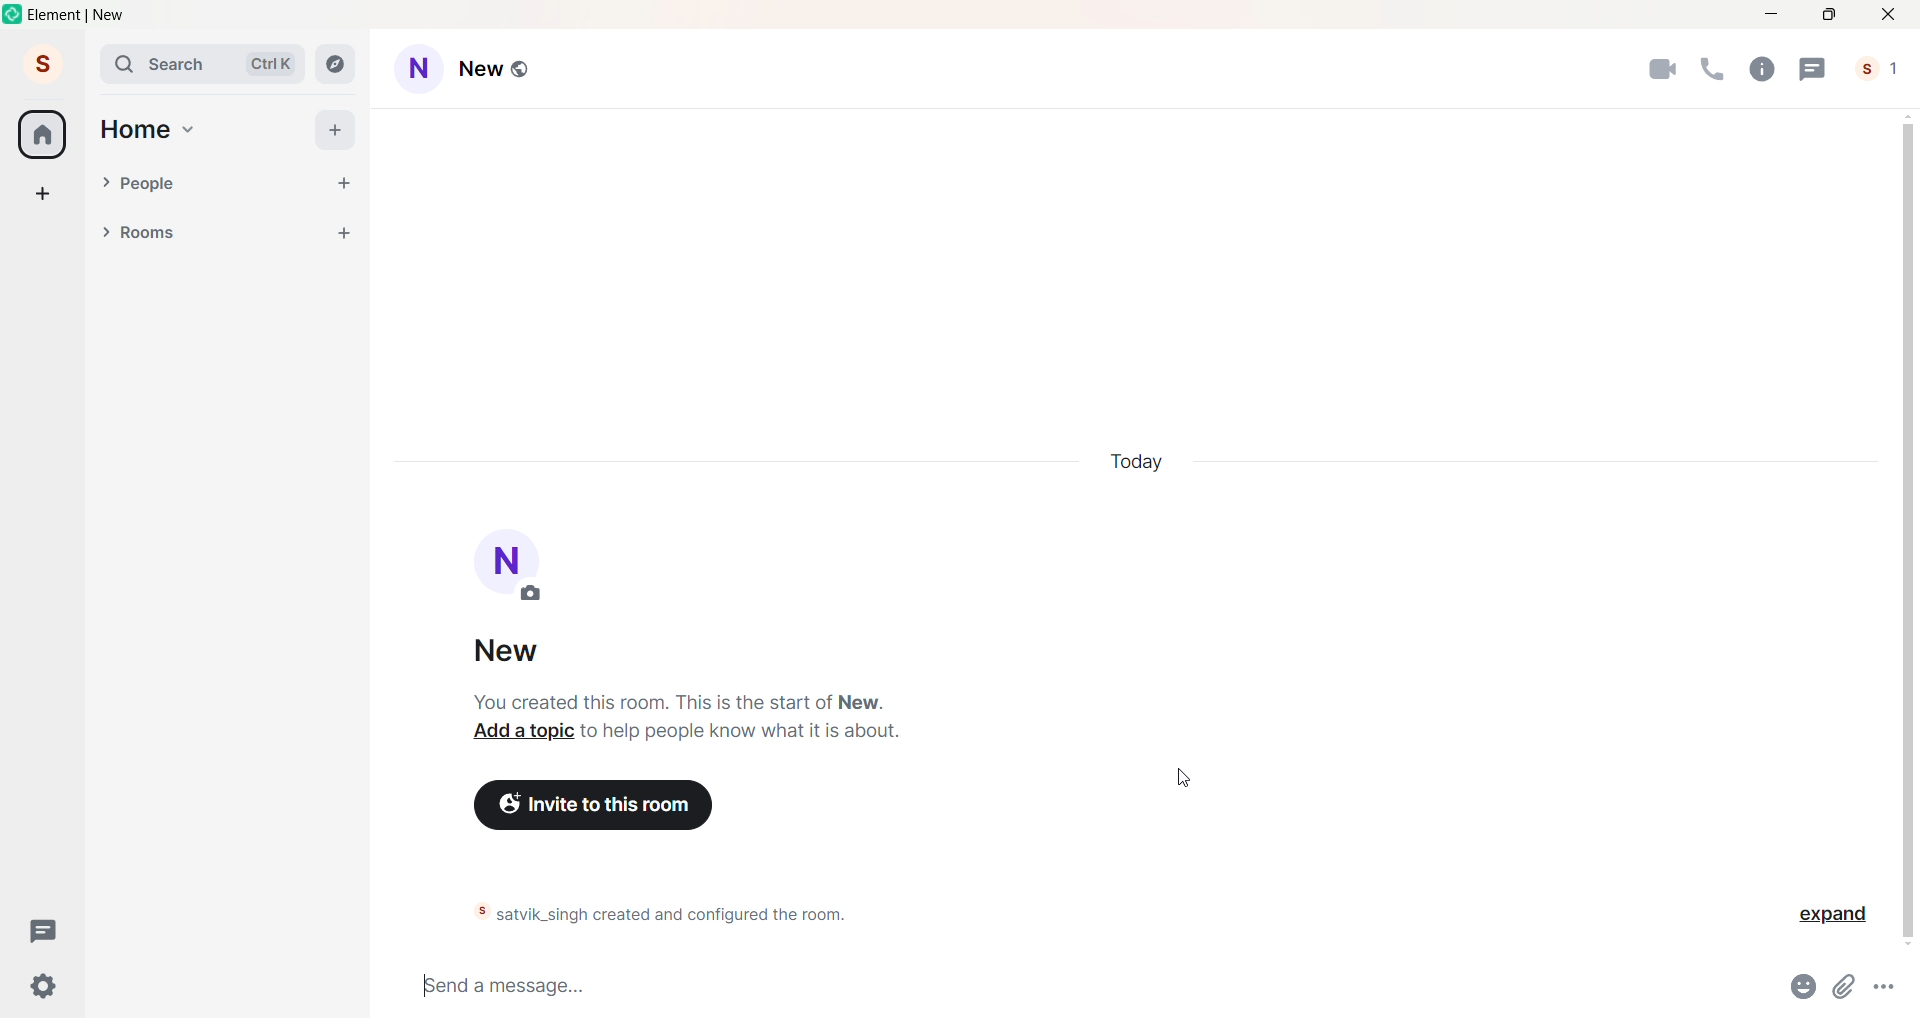 Image resolution: width=1920 pixels, height=1018 pixels. Describe the element at coordinates (43, 63) in the screenshot. I see `Account` at that location.